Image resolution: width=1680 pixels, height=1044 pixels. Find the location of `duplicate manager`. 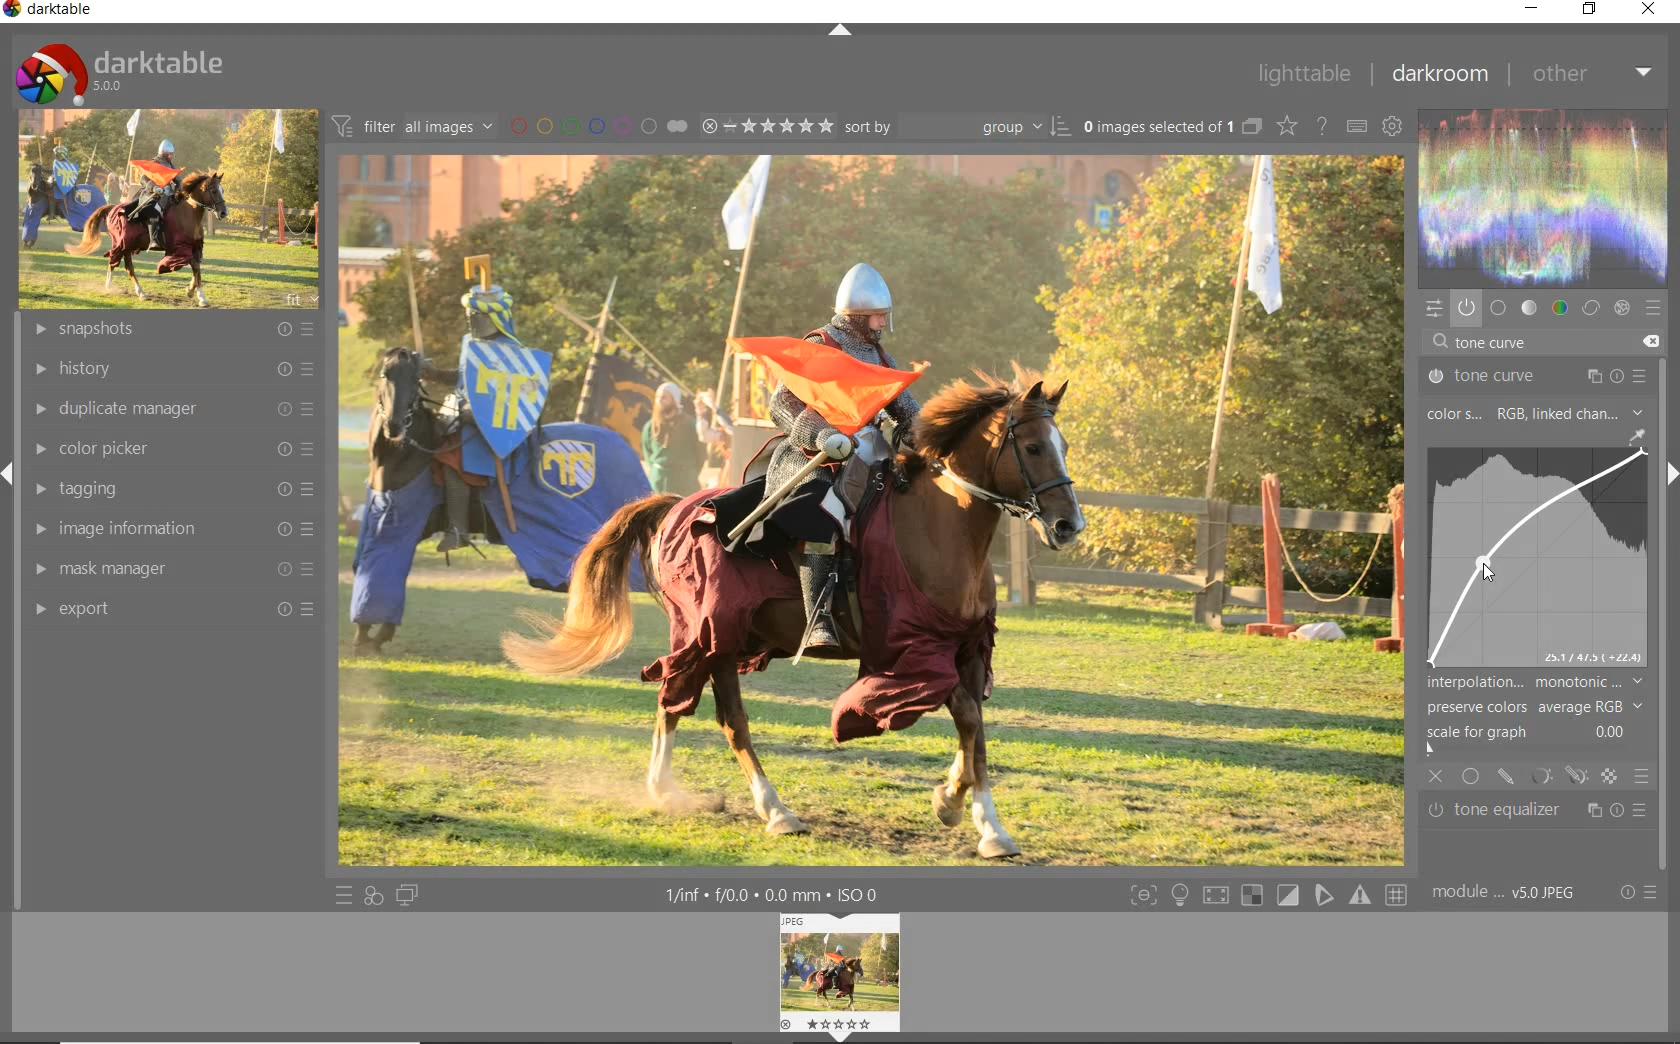

duplicate manager is located at coordinates (173, 408).